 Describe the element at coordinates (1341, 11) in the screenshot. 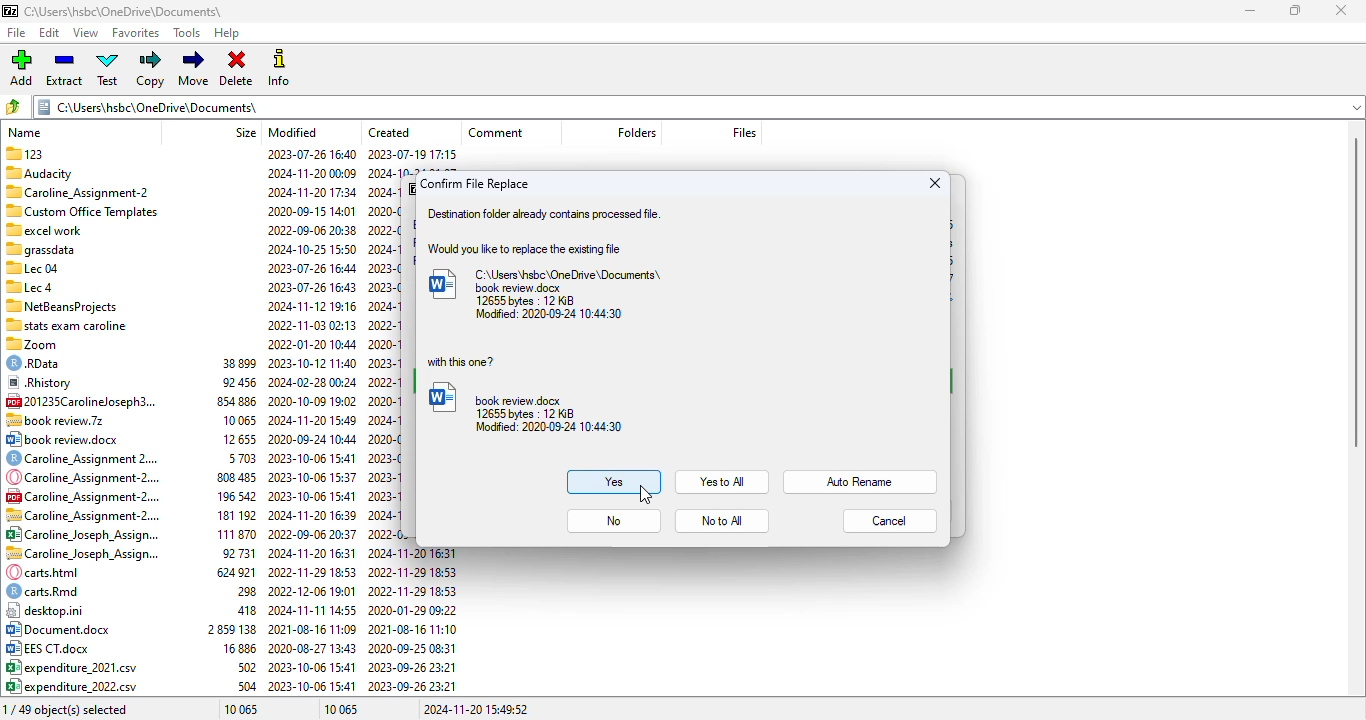

I see `` at that location.